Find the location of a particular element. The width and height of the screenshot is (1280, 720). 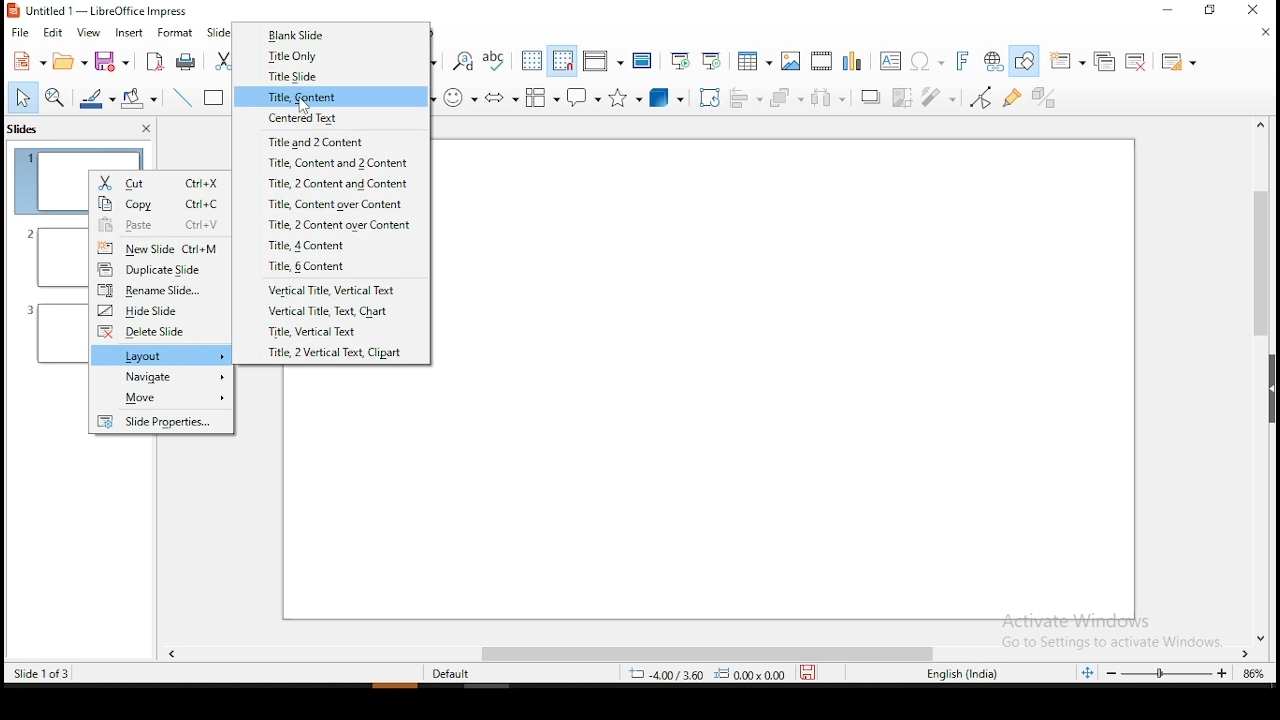

display views is located at coordinates (602, 62).